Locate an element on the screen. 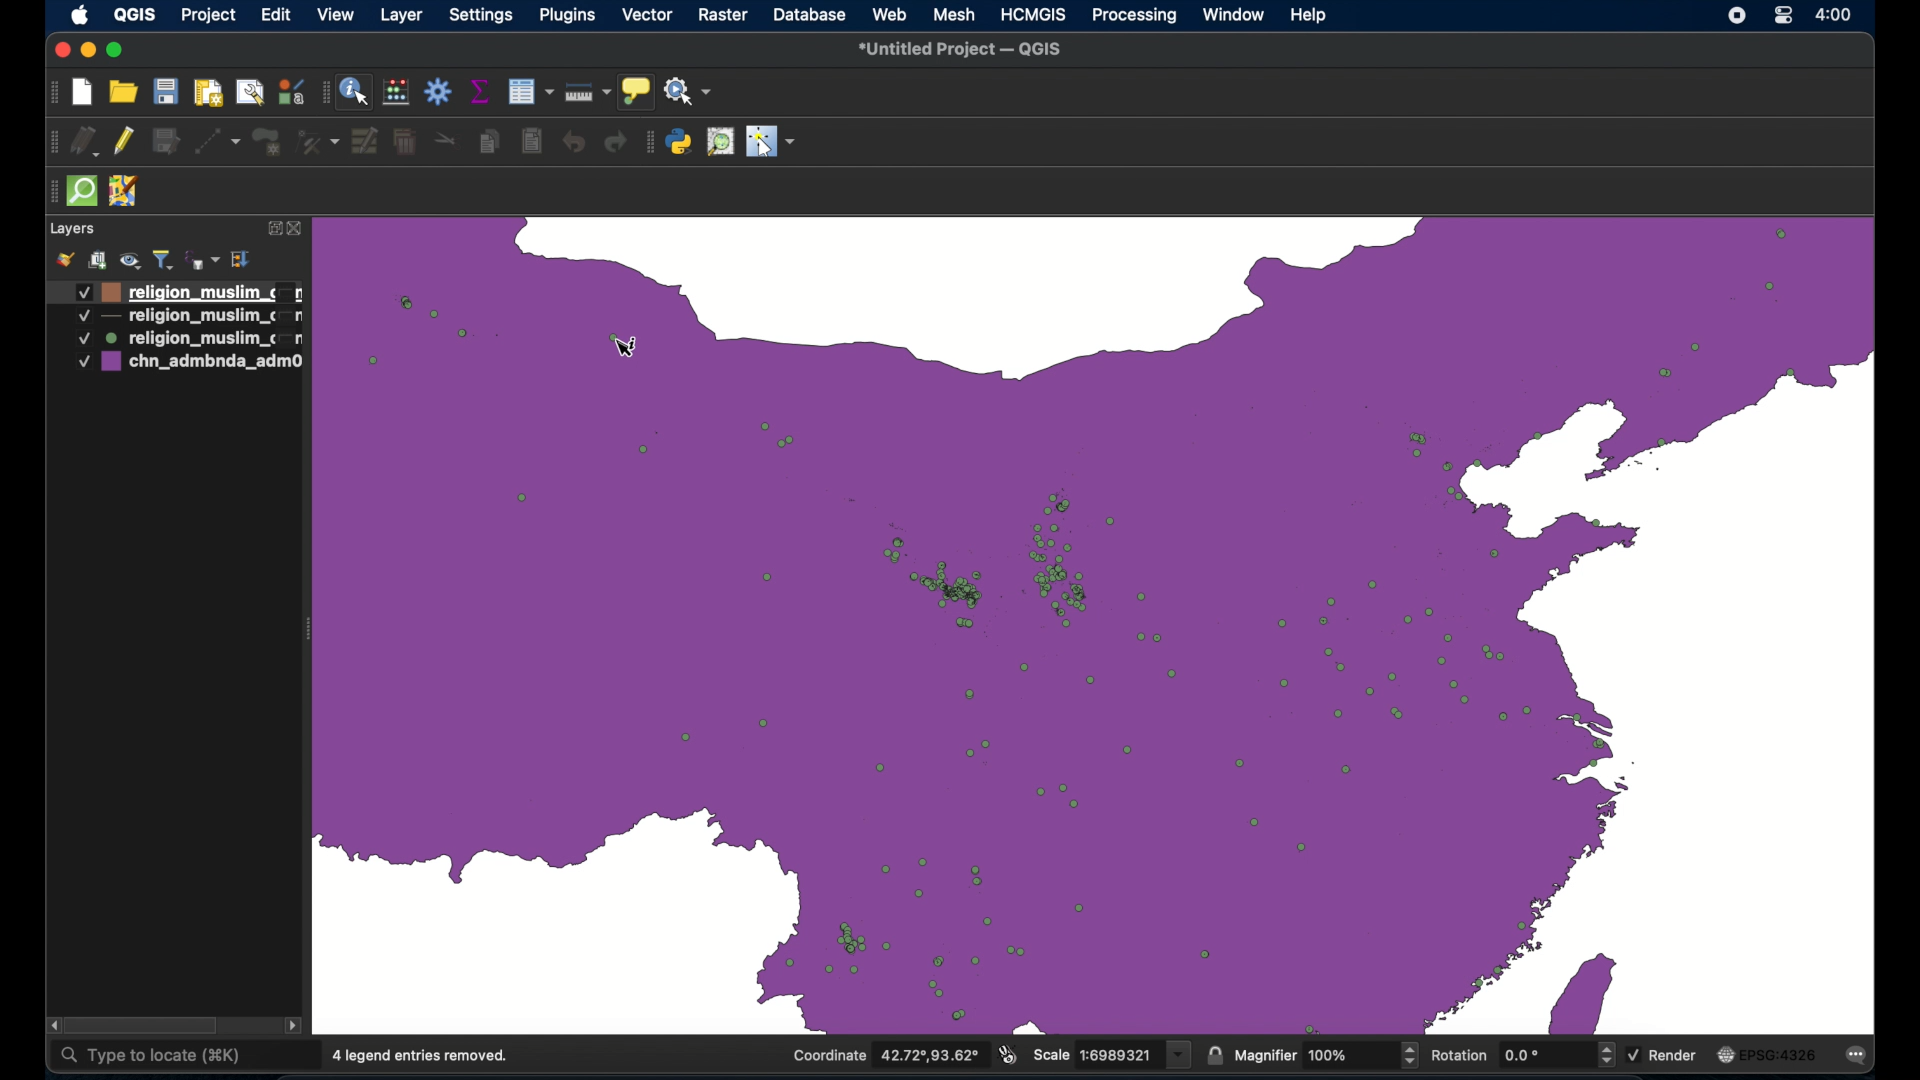  copy features is located at coordinates (488, 141).